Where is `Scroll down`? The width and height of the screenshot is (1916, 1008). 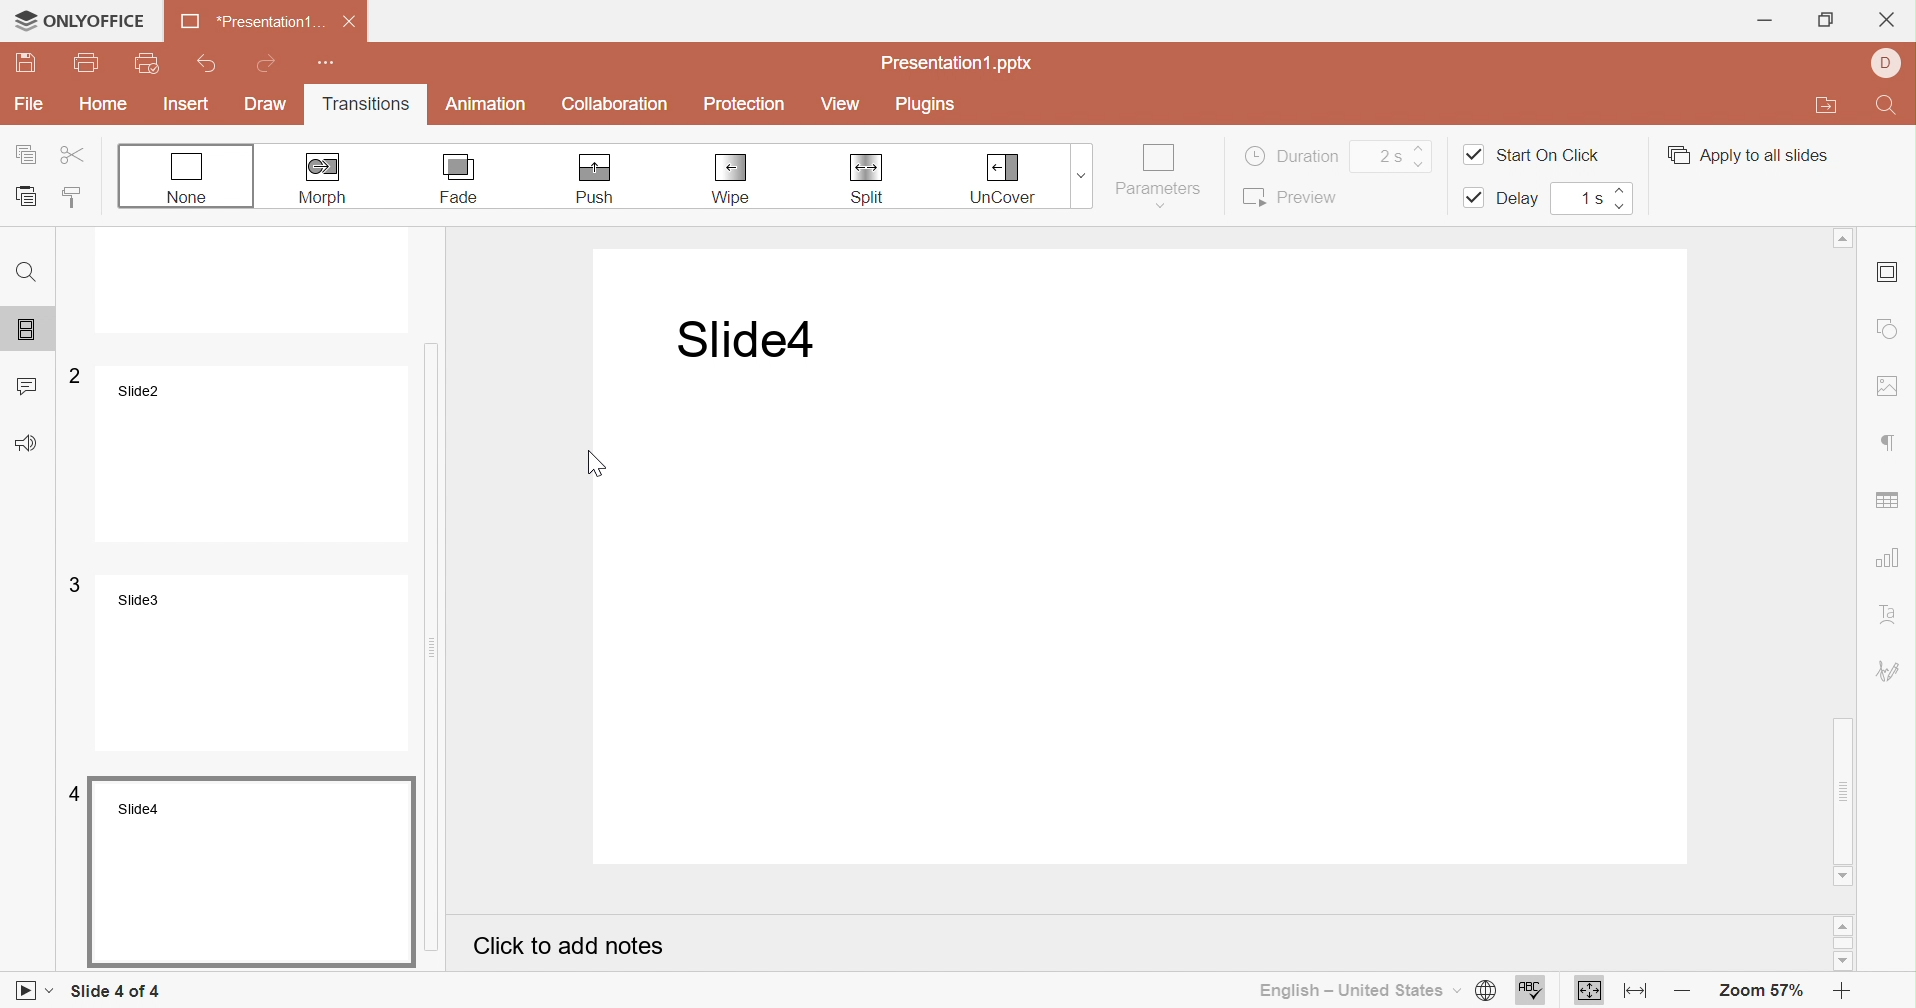
Scroll down is located at coordinates (1844, 874).